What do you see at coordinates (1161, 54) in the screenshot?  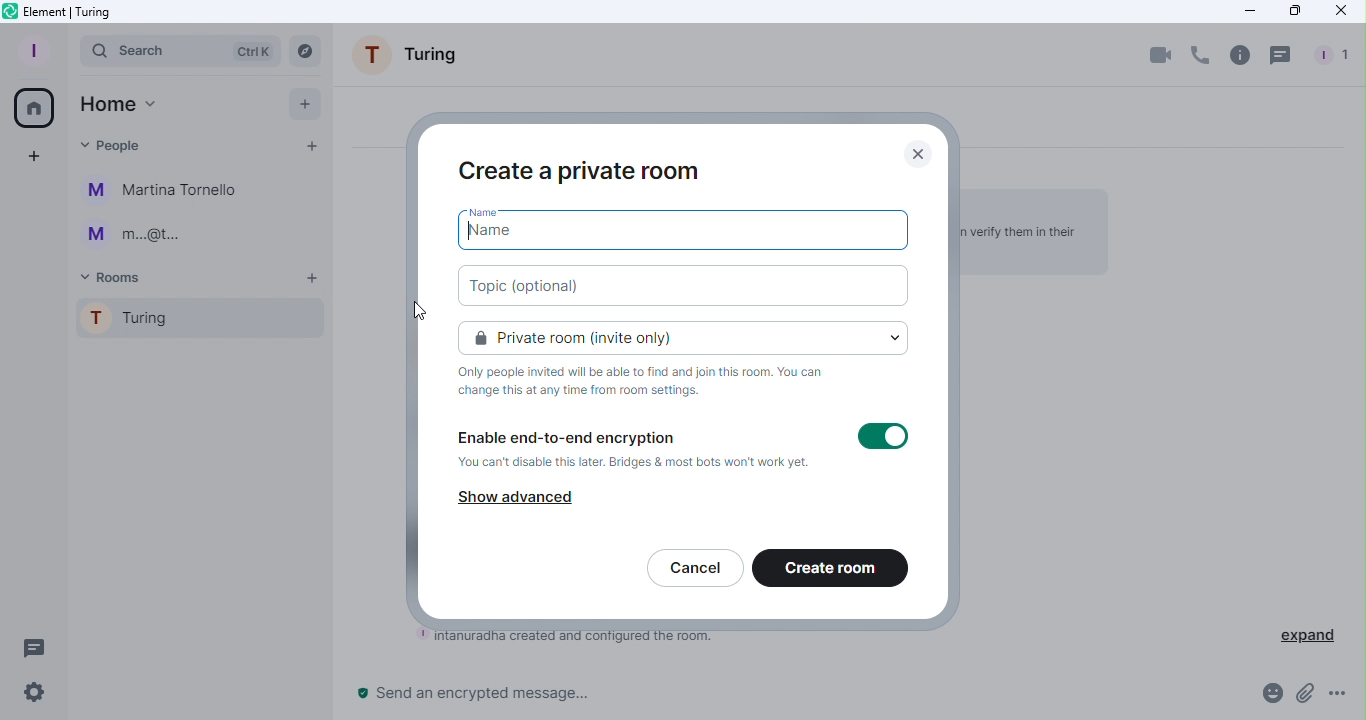 I see `Video call` at bounding box center [1161, 54].